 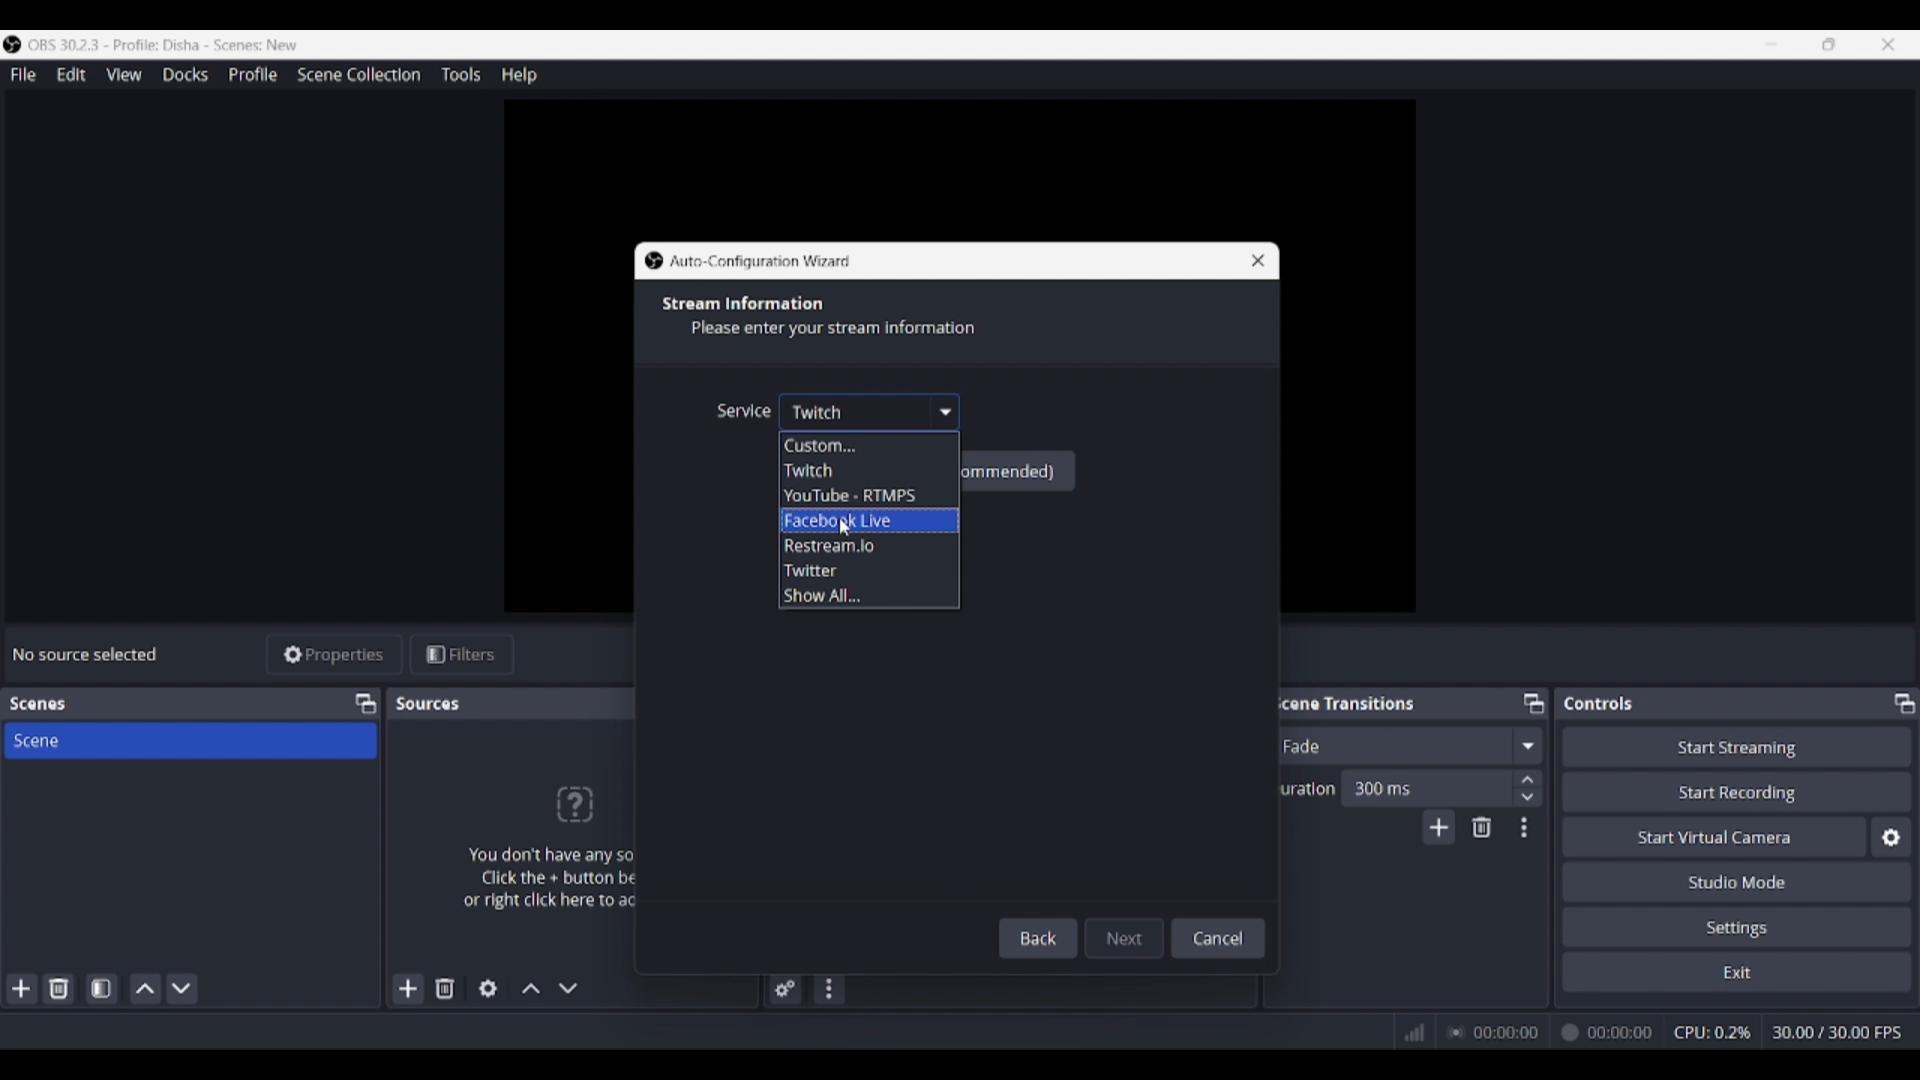 What do you see at coordinates (1389, 745) in the screenshot?
I see `Current fade` at bounding box center [1389, 745].